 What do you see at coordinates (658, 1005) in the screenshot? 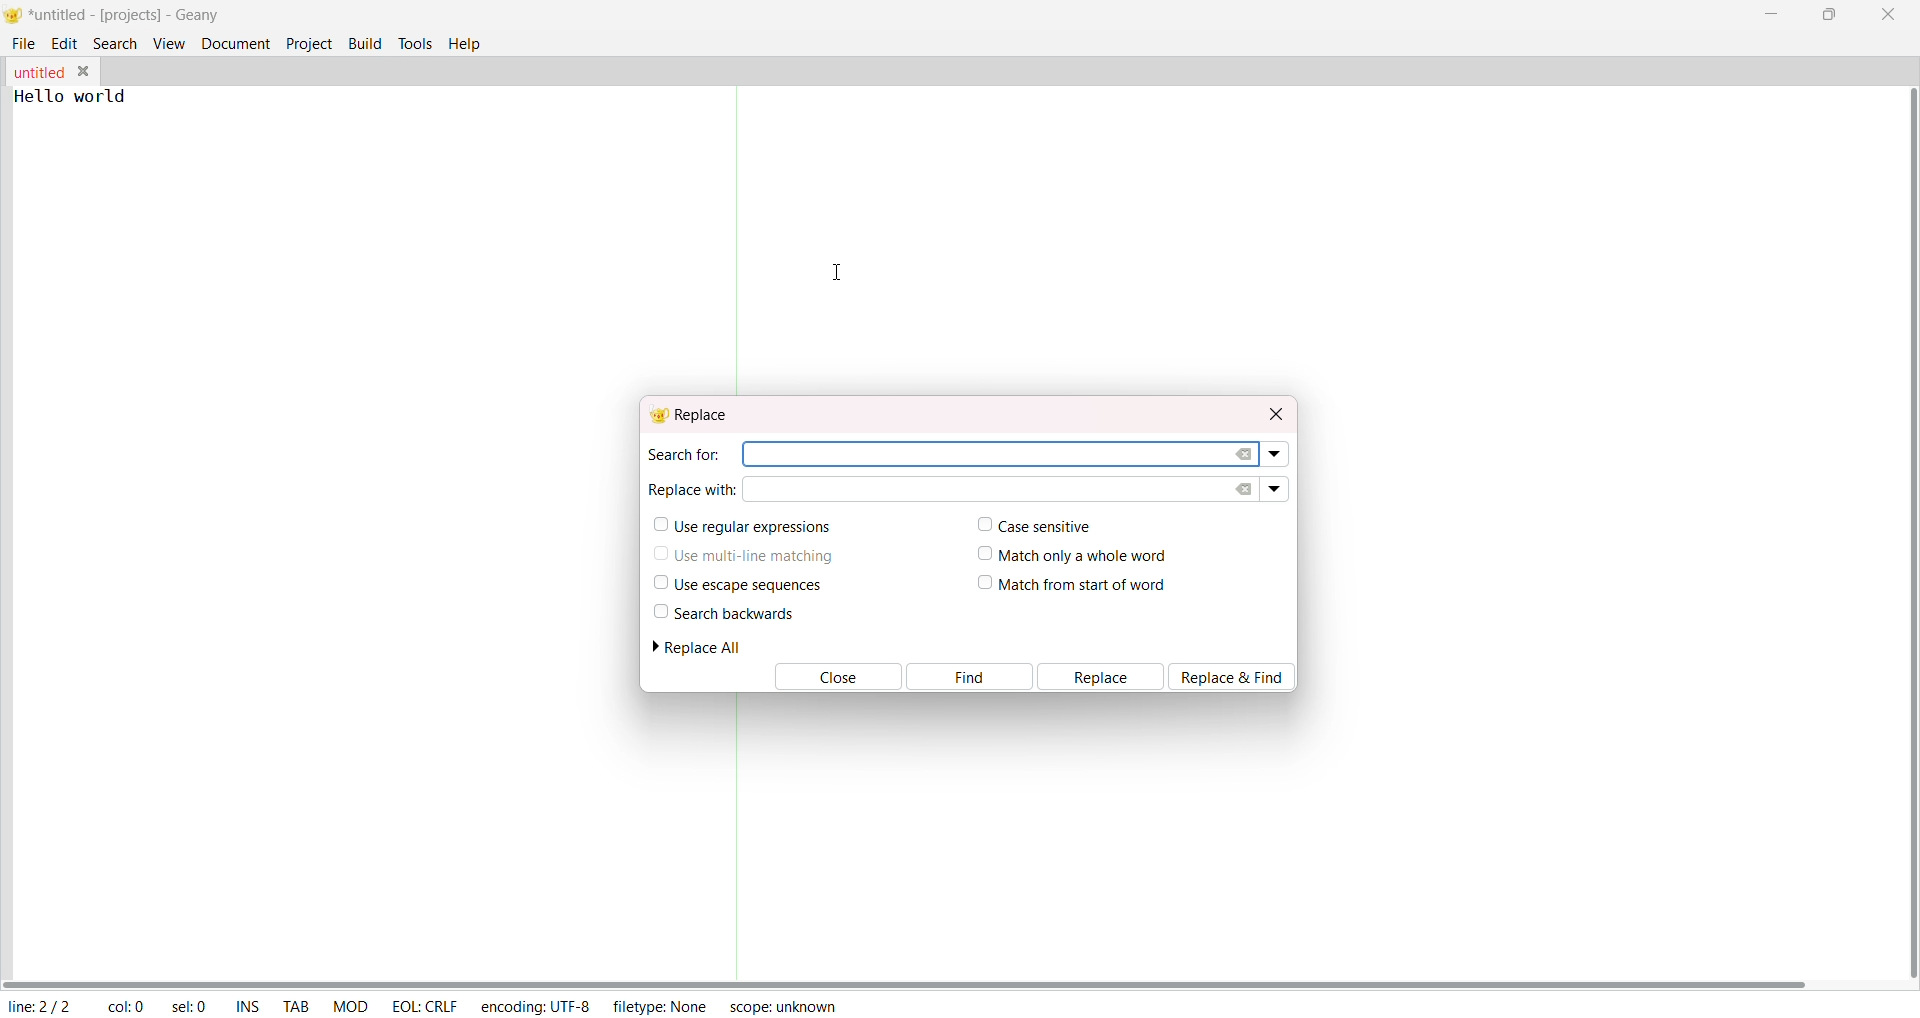
I see `filetype: NONE` at bounding box center [658, 1005].